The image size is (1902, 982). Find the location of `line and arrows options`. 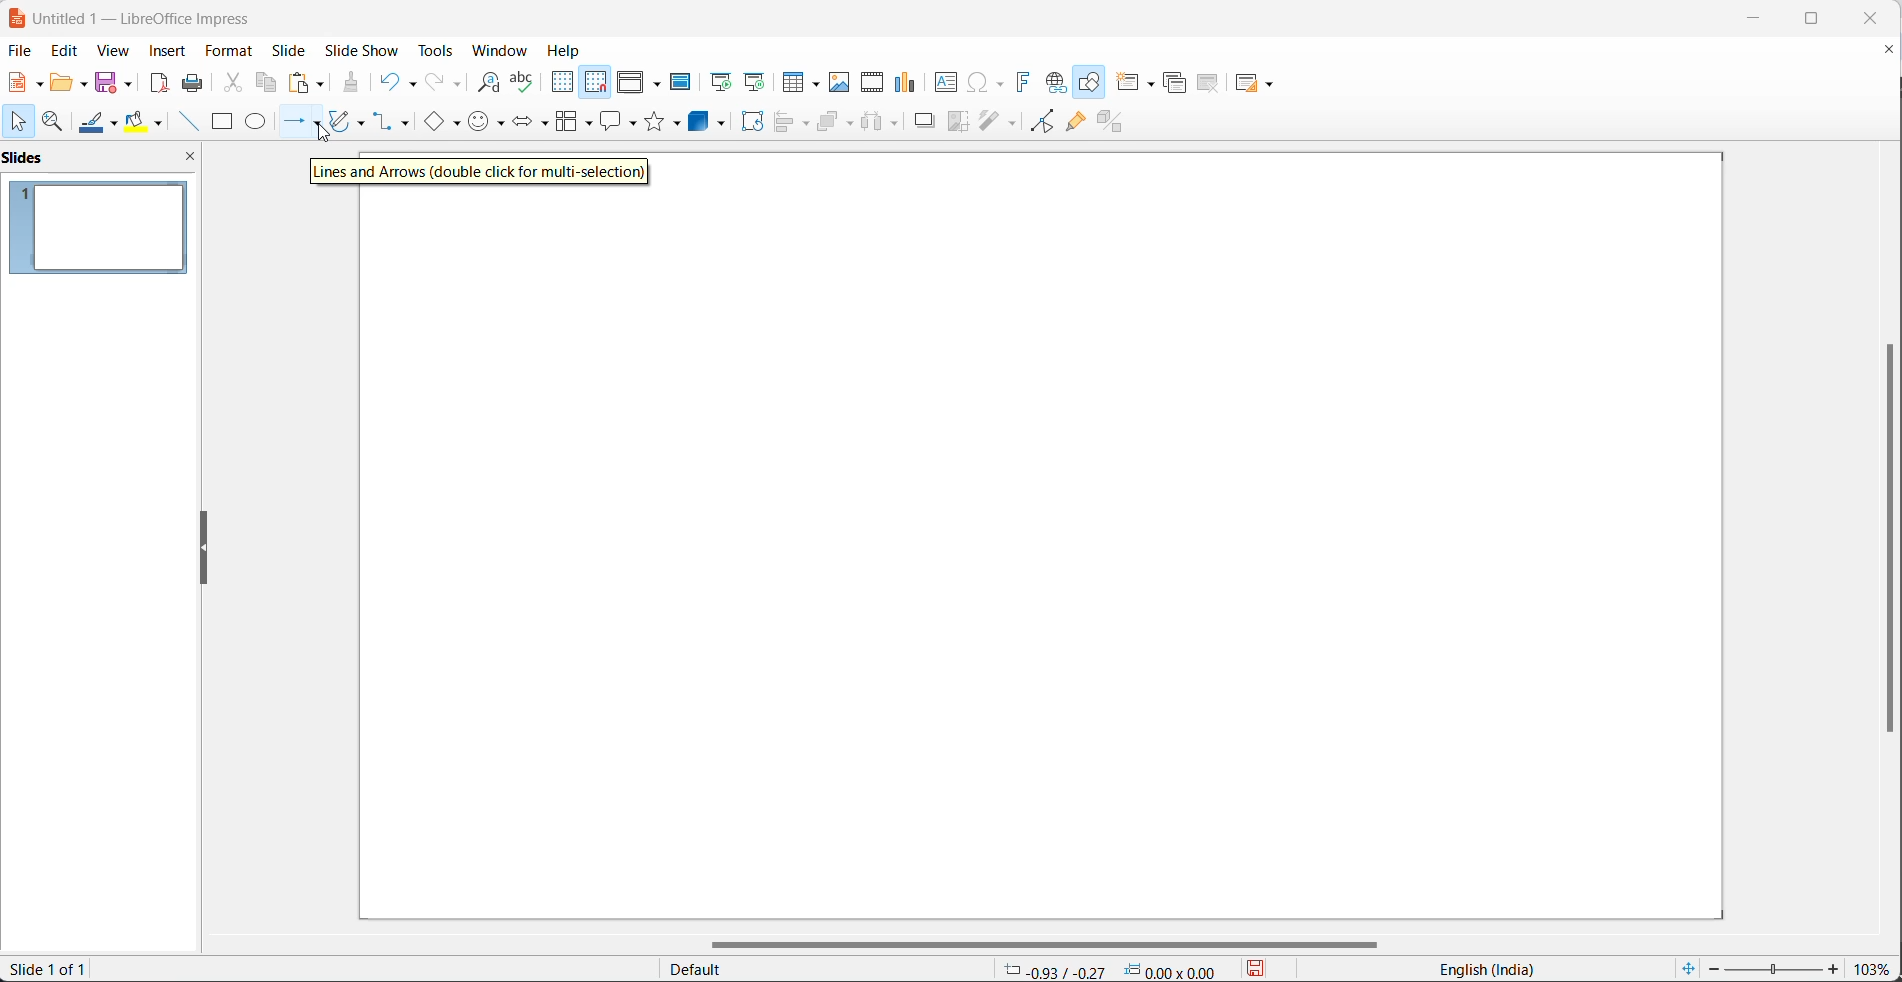

line and arrows options is located at coordinates (320, 124).